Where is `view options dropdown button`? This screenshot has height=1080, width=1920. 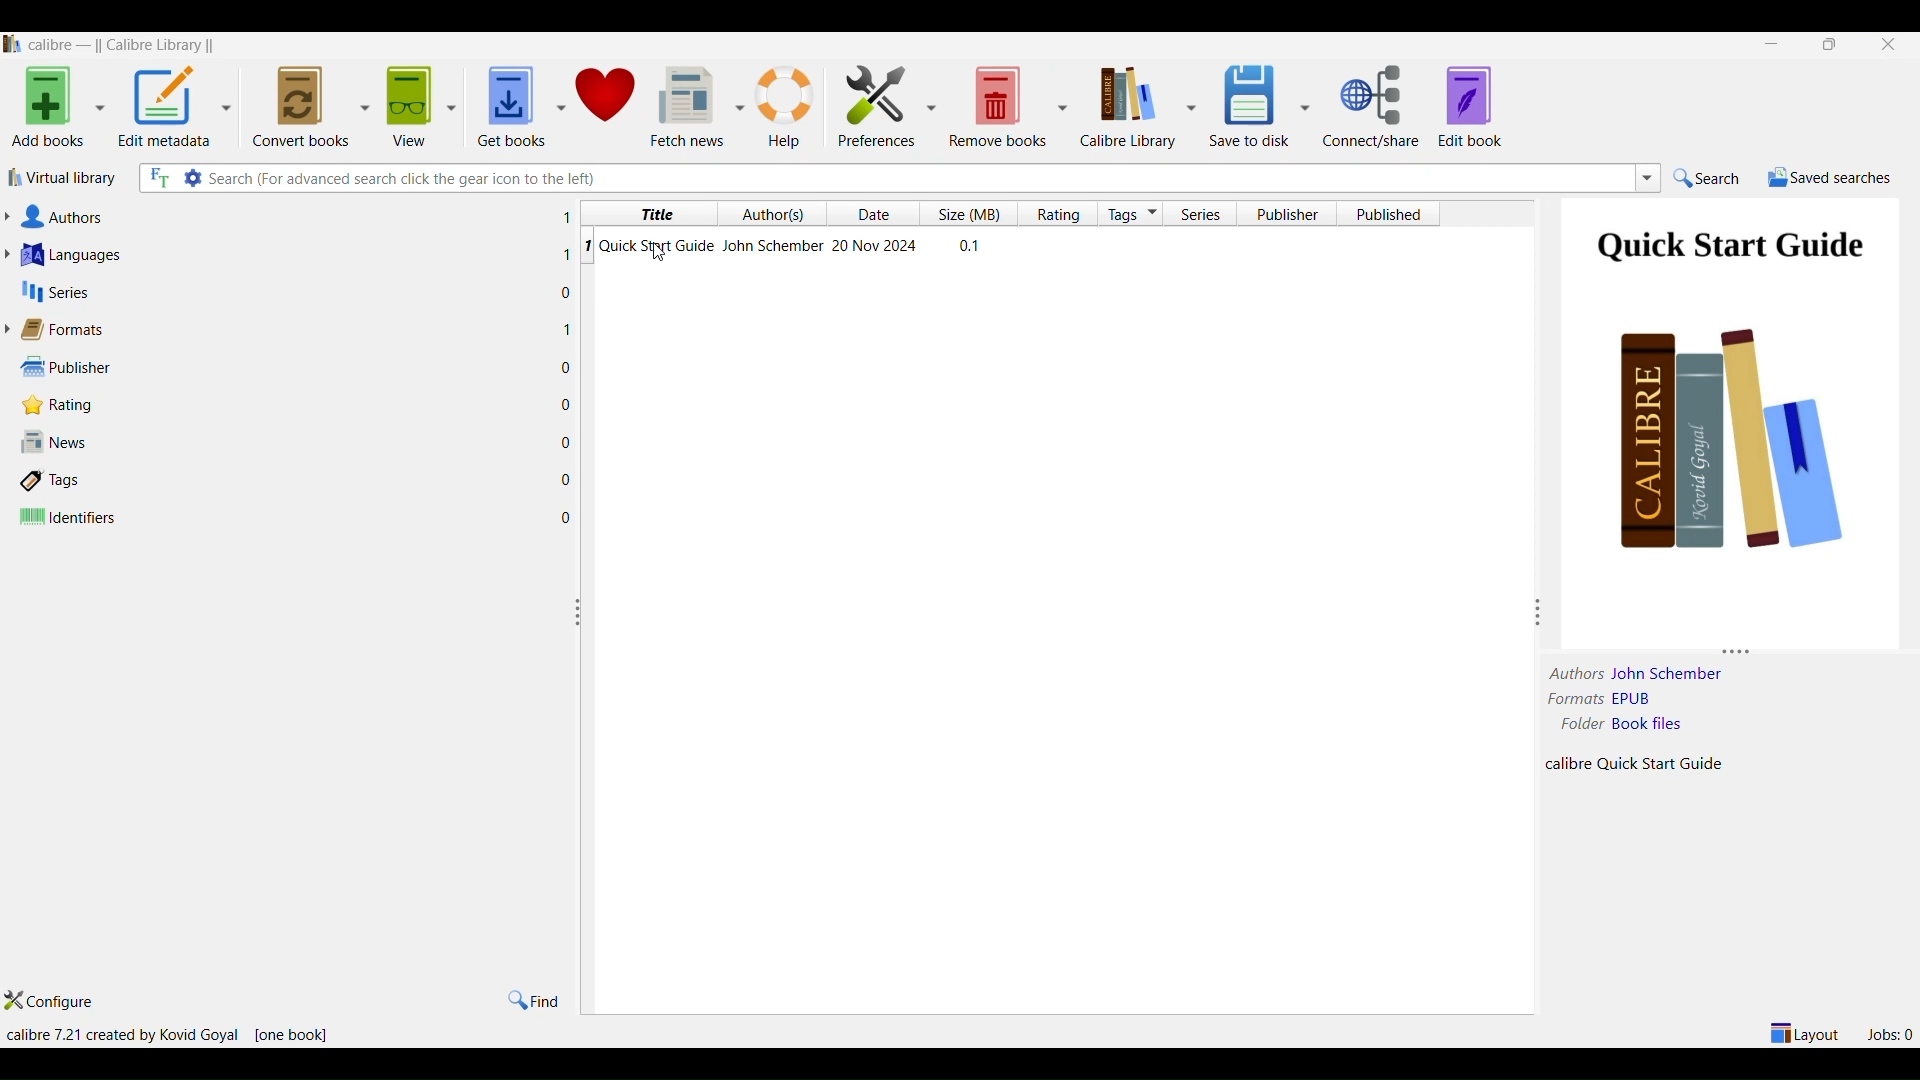
view options dropdown button is located at coordinates (458, 106).